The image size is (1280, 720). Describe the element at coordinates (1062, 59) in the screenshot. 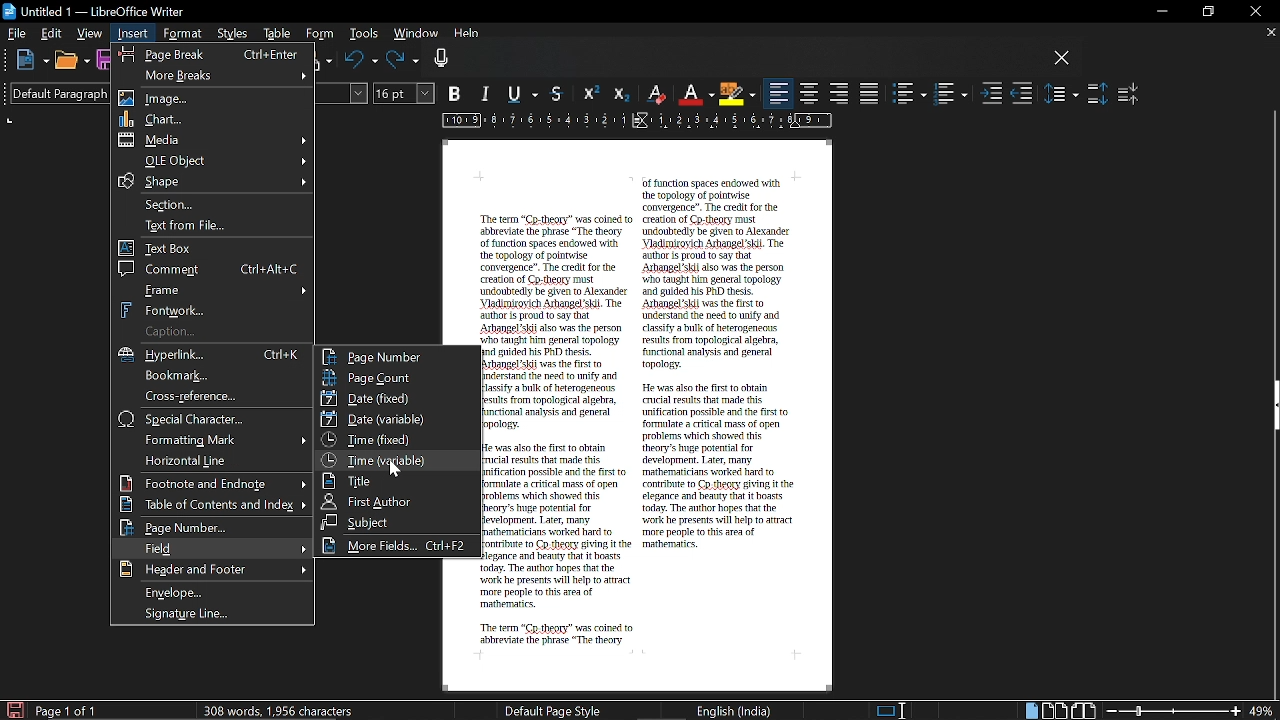

I see `CLose` at that location.